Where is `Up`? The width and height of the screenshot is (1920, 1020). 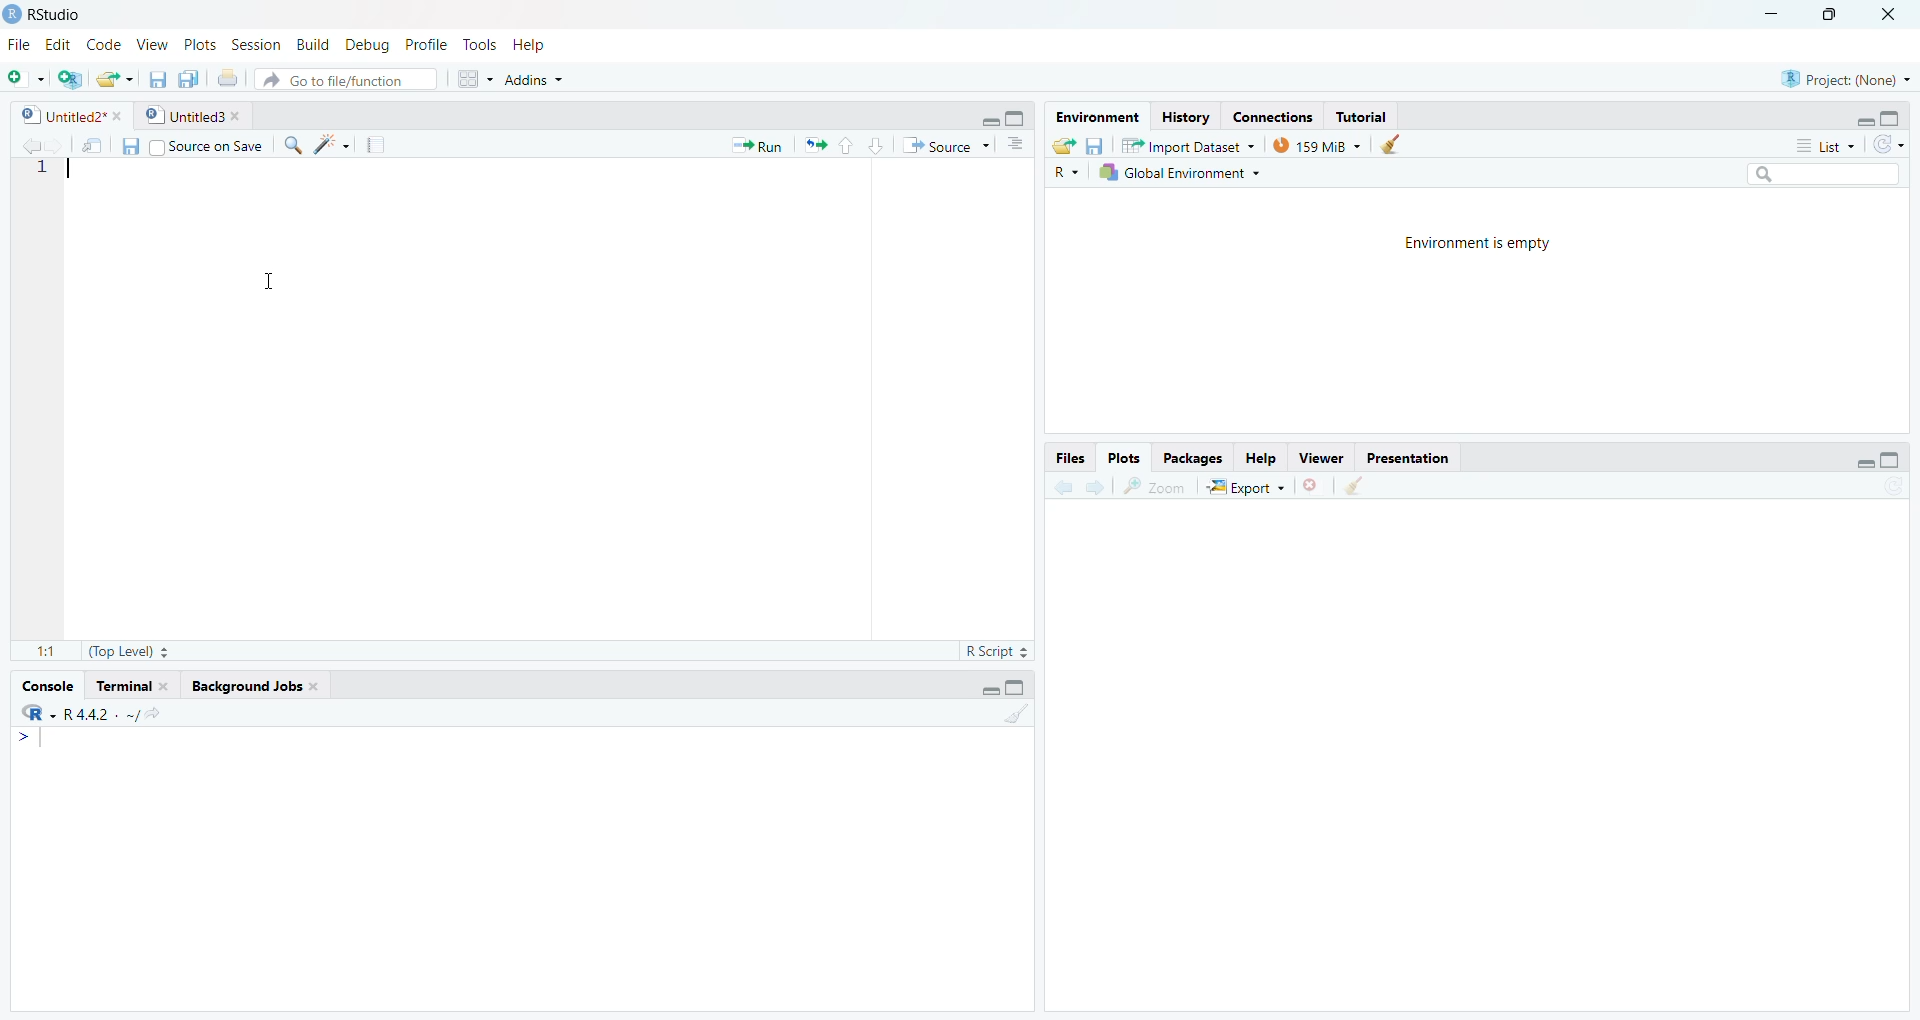
Up is located at coordinates (845, 146).